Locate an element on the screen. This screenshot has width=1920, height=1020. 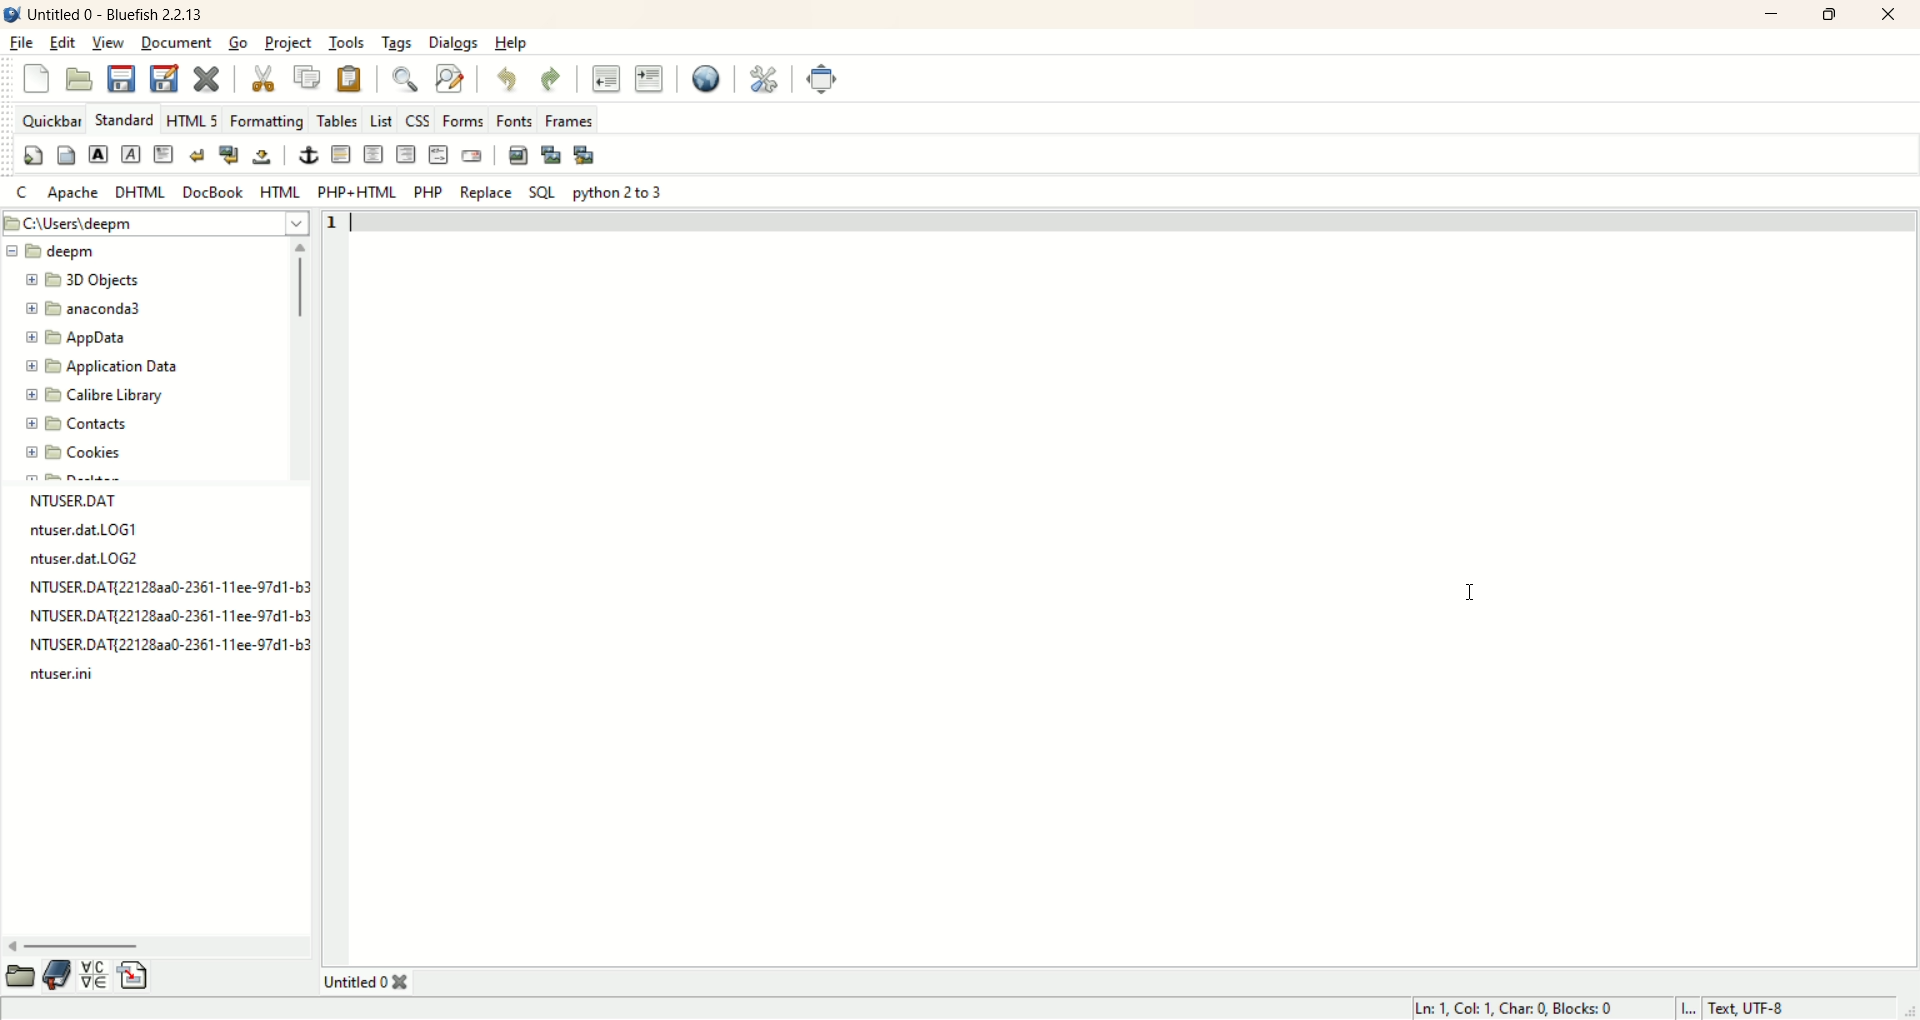
ln, col, char, block is located at coordinates (1527, 1008).